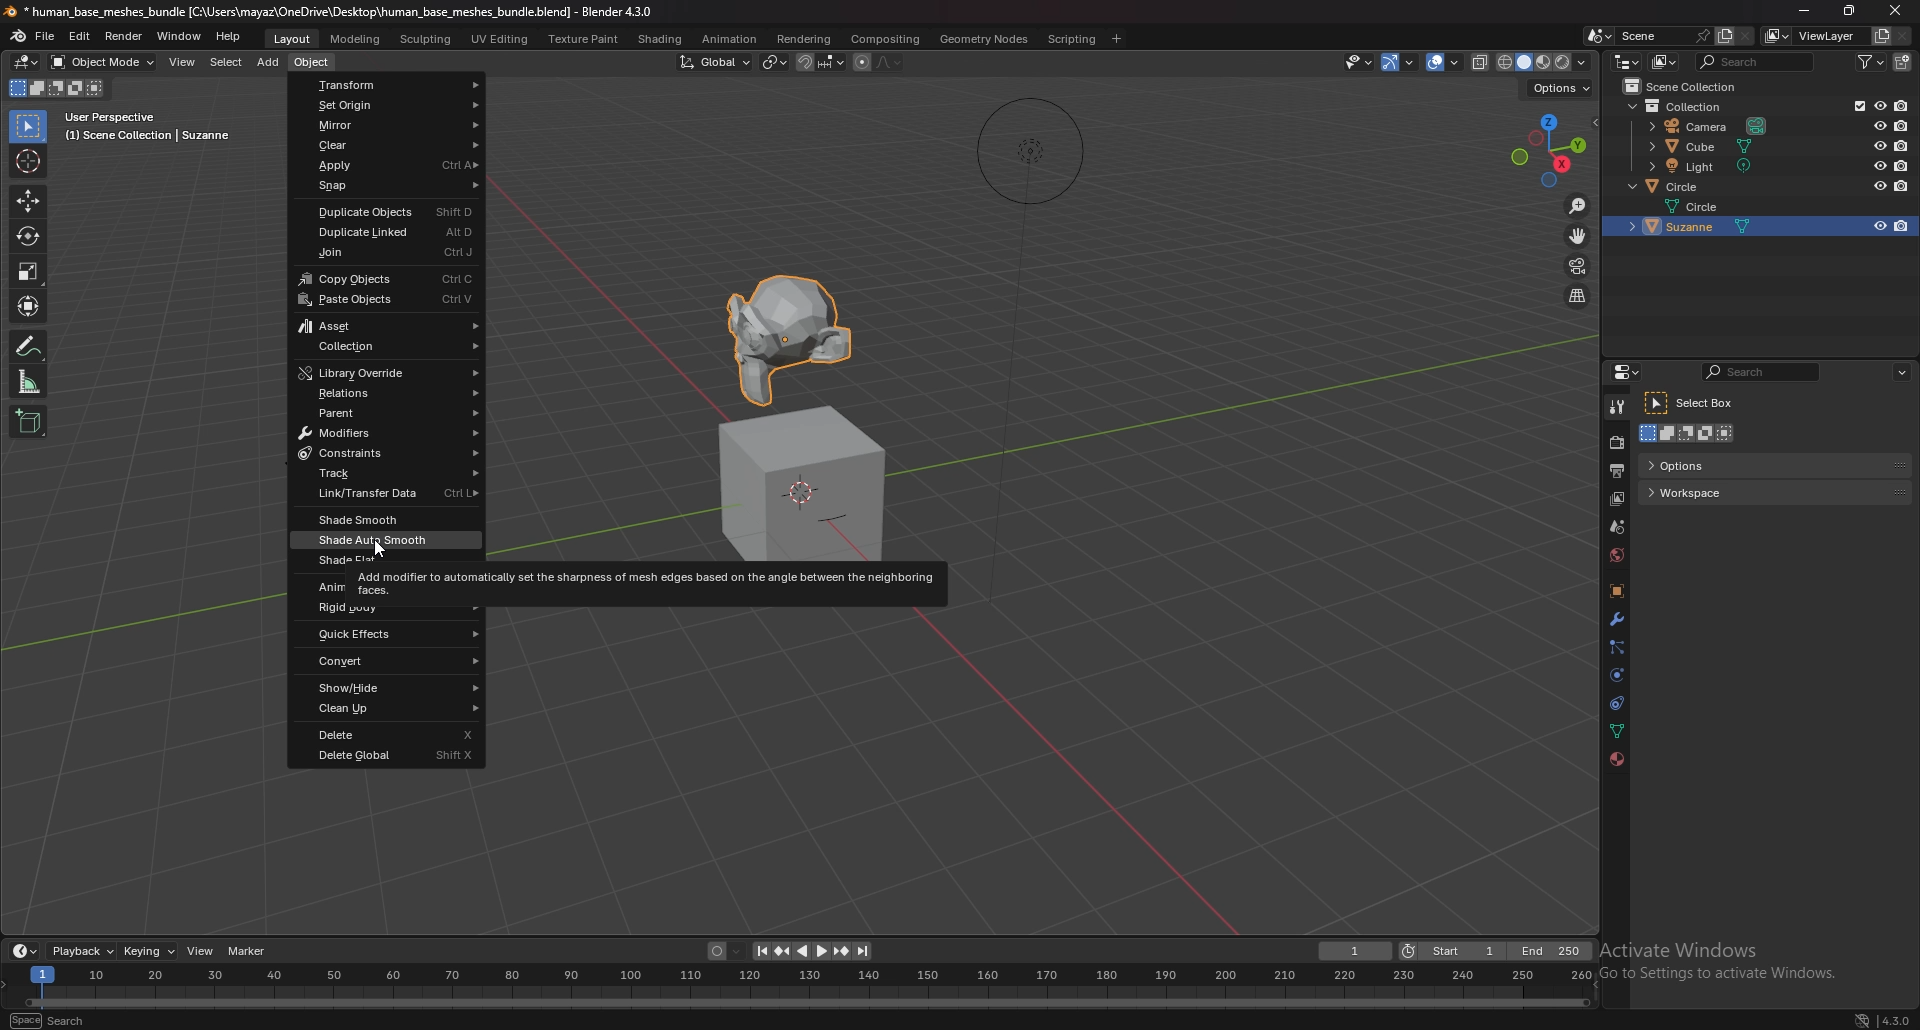 The height and width of the screenshot is (1030, 1920). What do you see at coordinates (1626, 60) in the screenshot?
I see `editor type` at bounding box center [1626, 60].